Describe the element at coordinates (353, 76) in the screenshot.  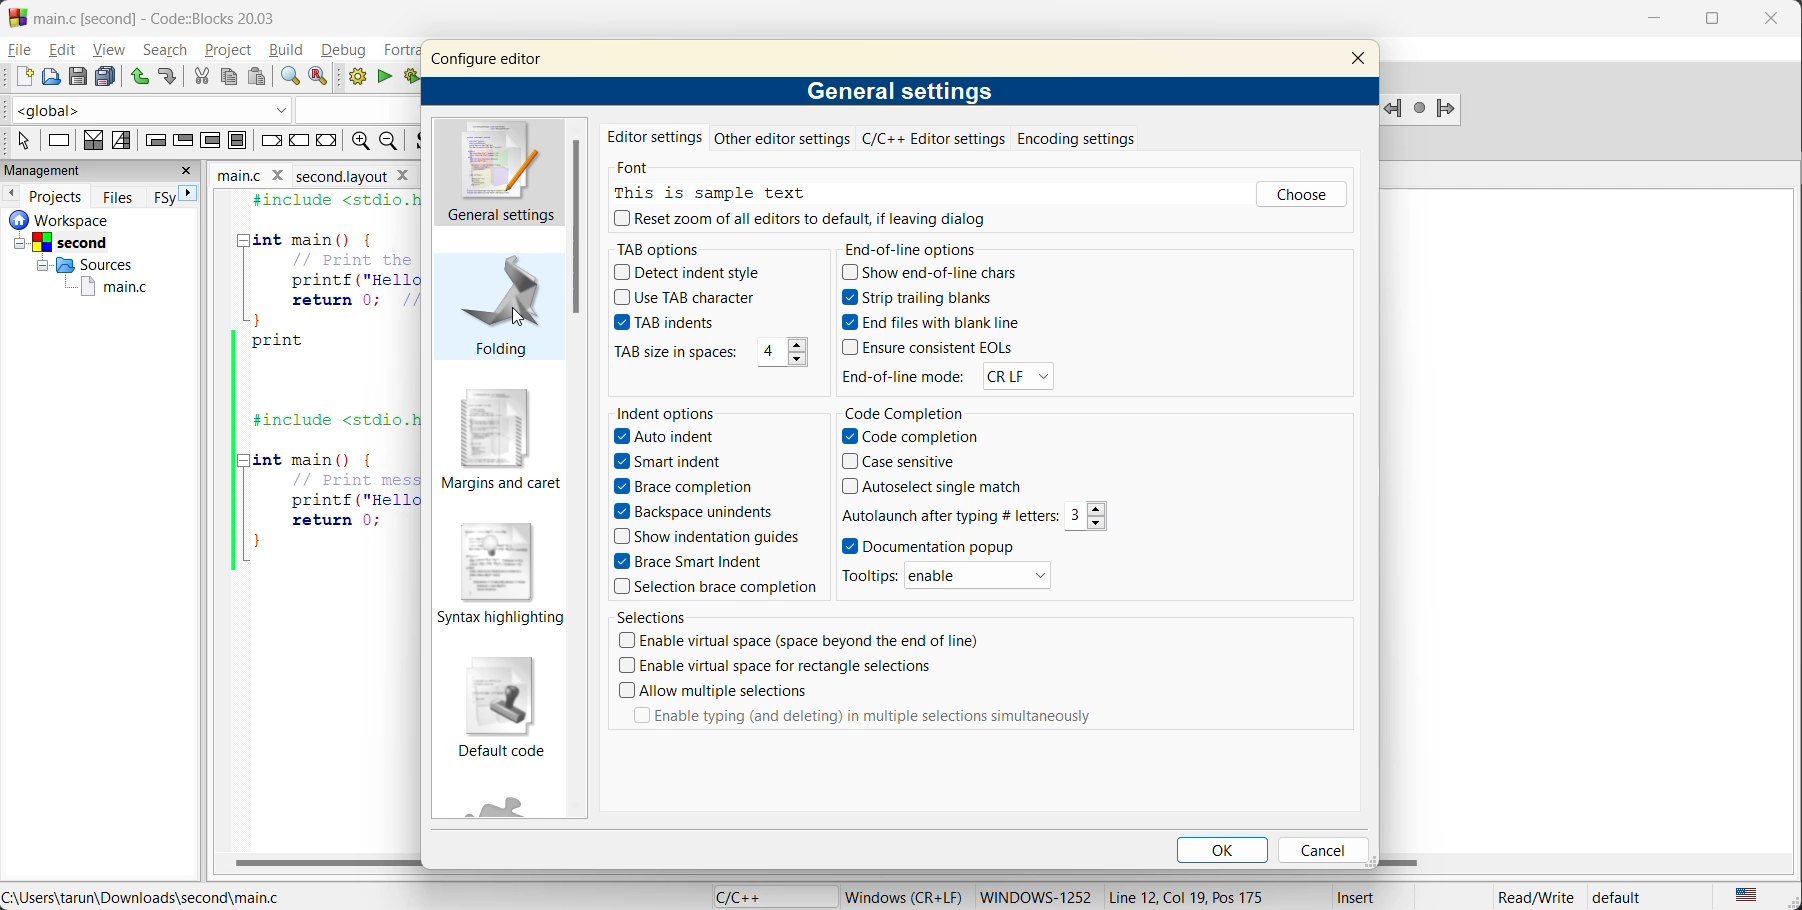
I see `build` at that location.